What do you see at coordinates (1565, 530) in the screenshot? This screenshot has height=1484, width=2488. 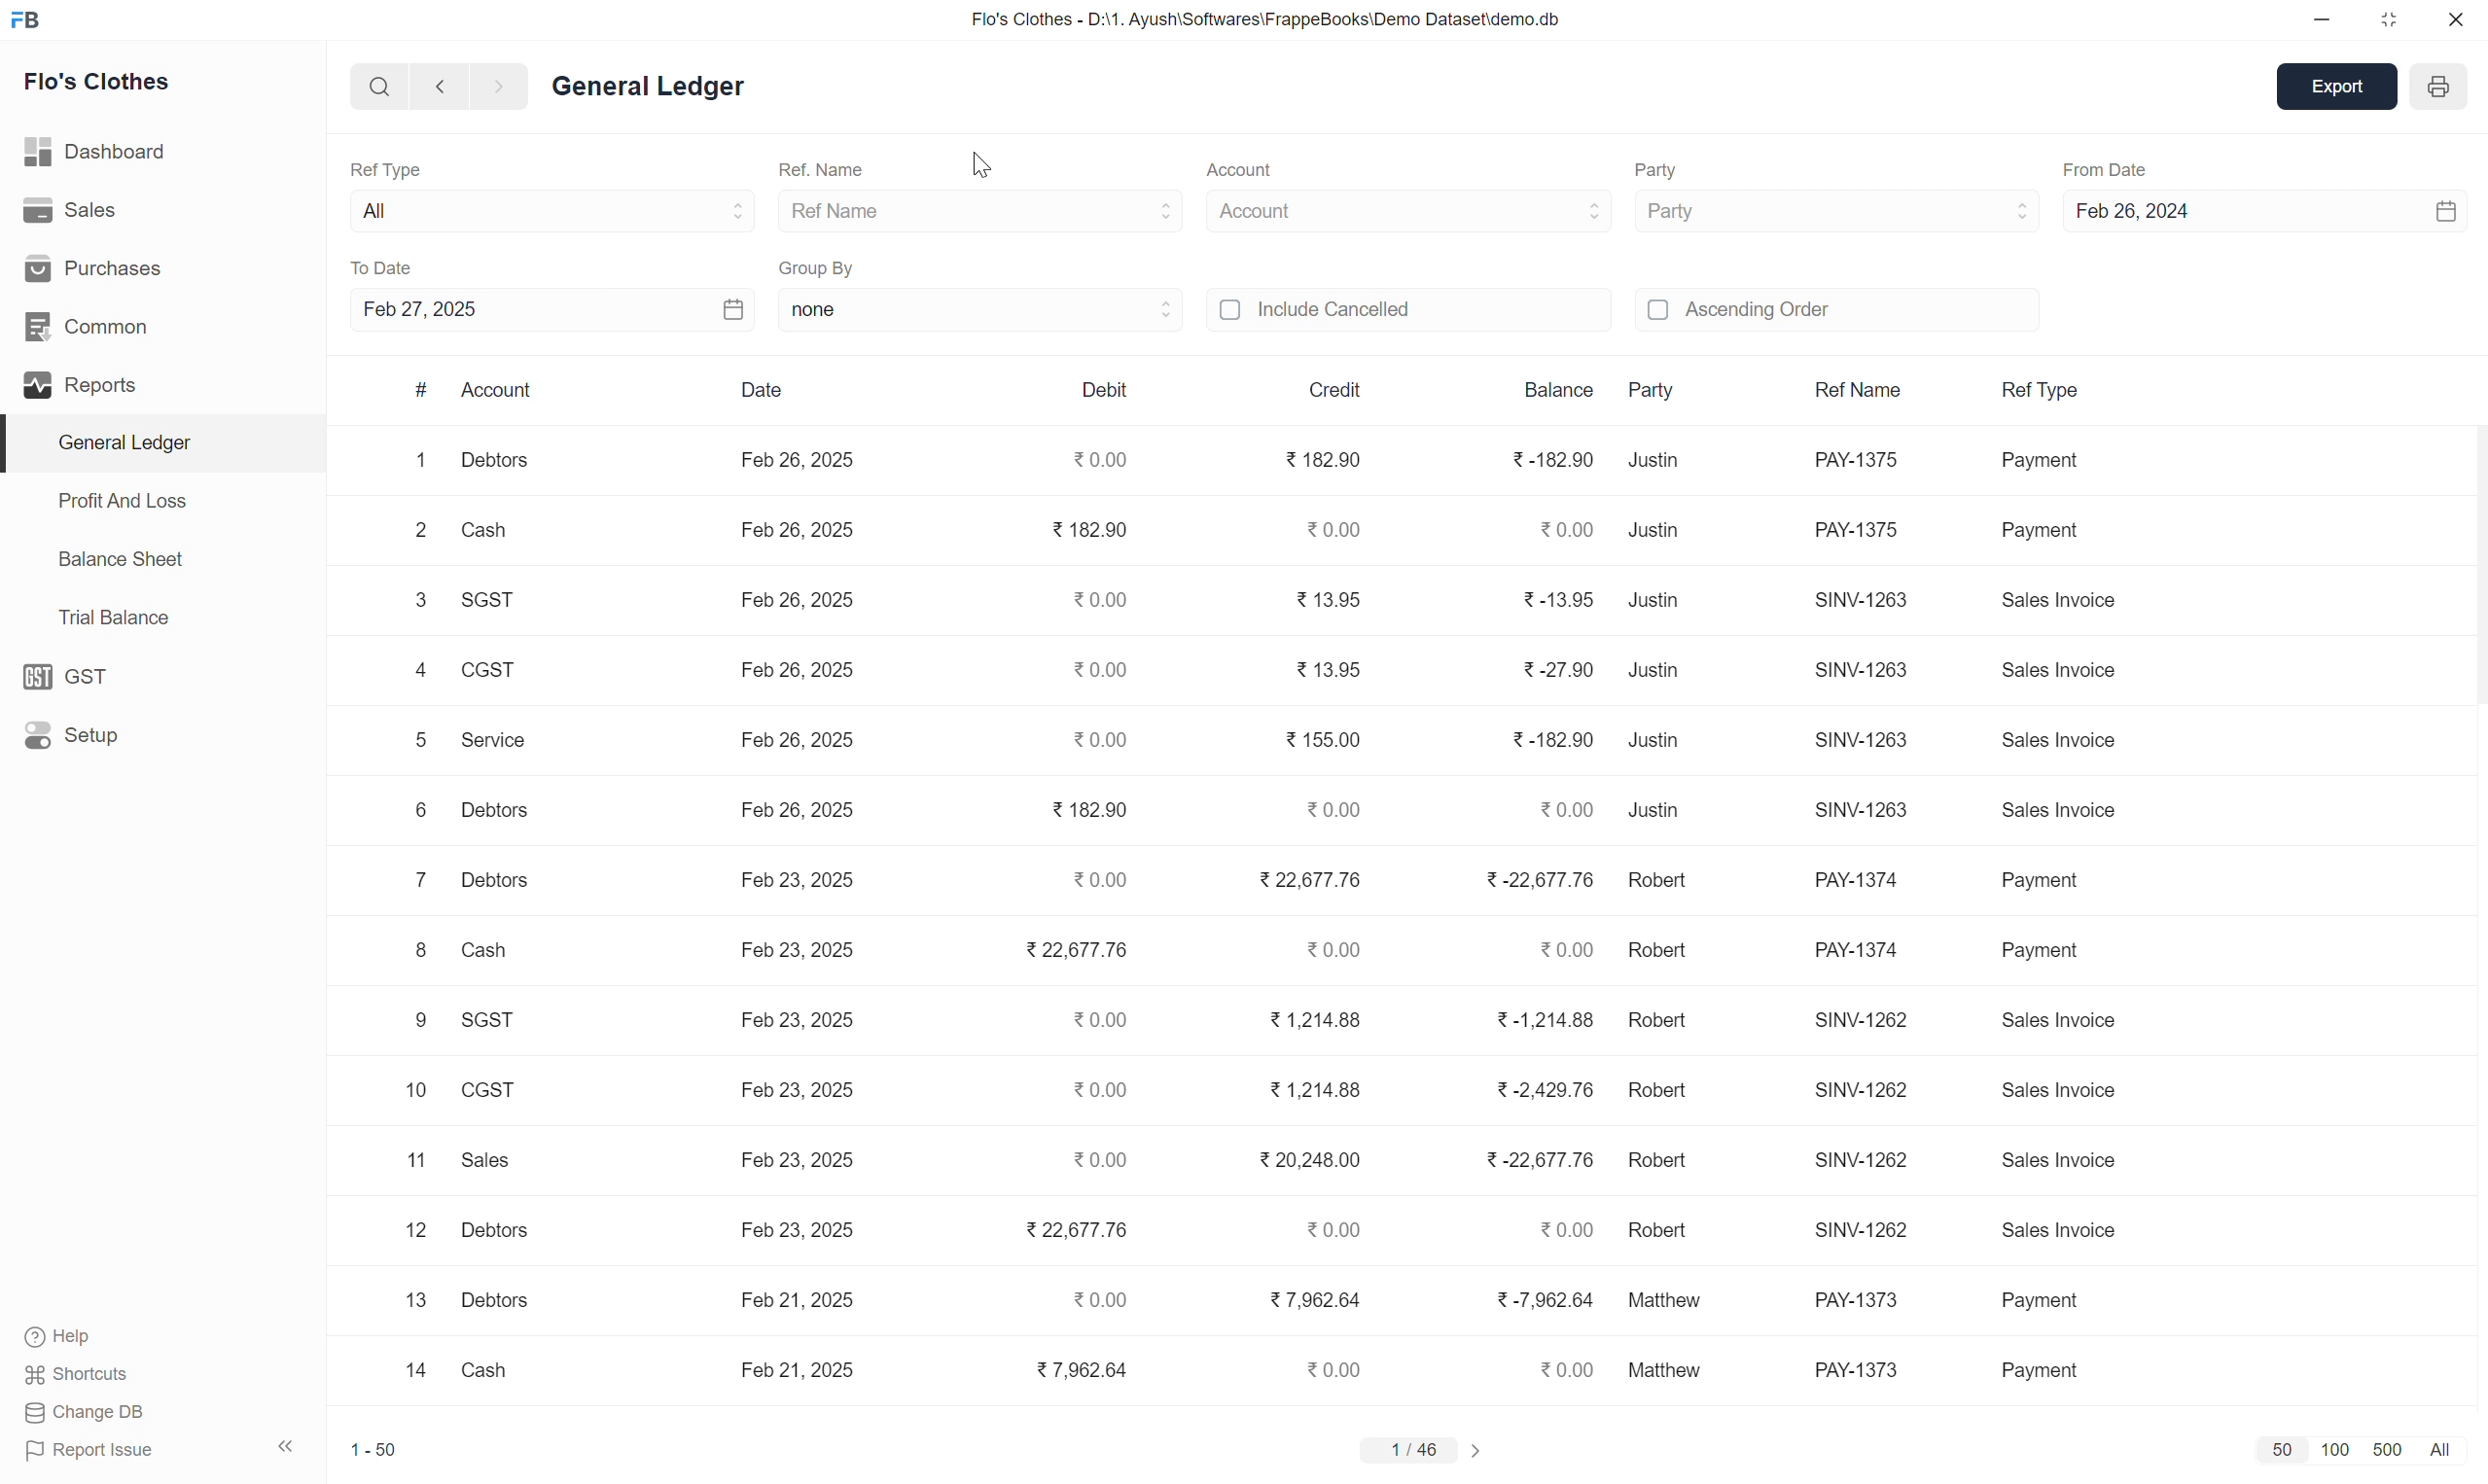 I see `0.00` at bounding box center [1565, 530].